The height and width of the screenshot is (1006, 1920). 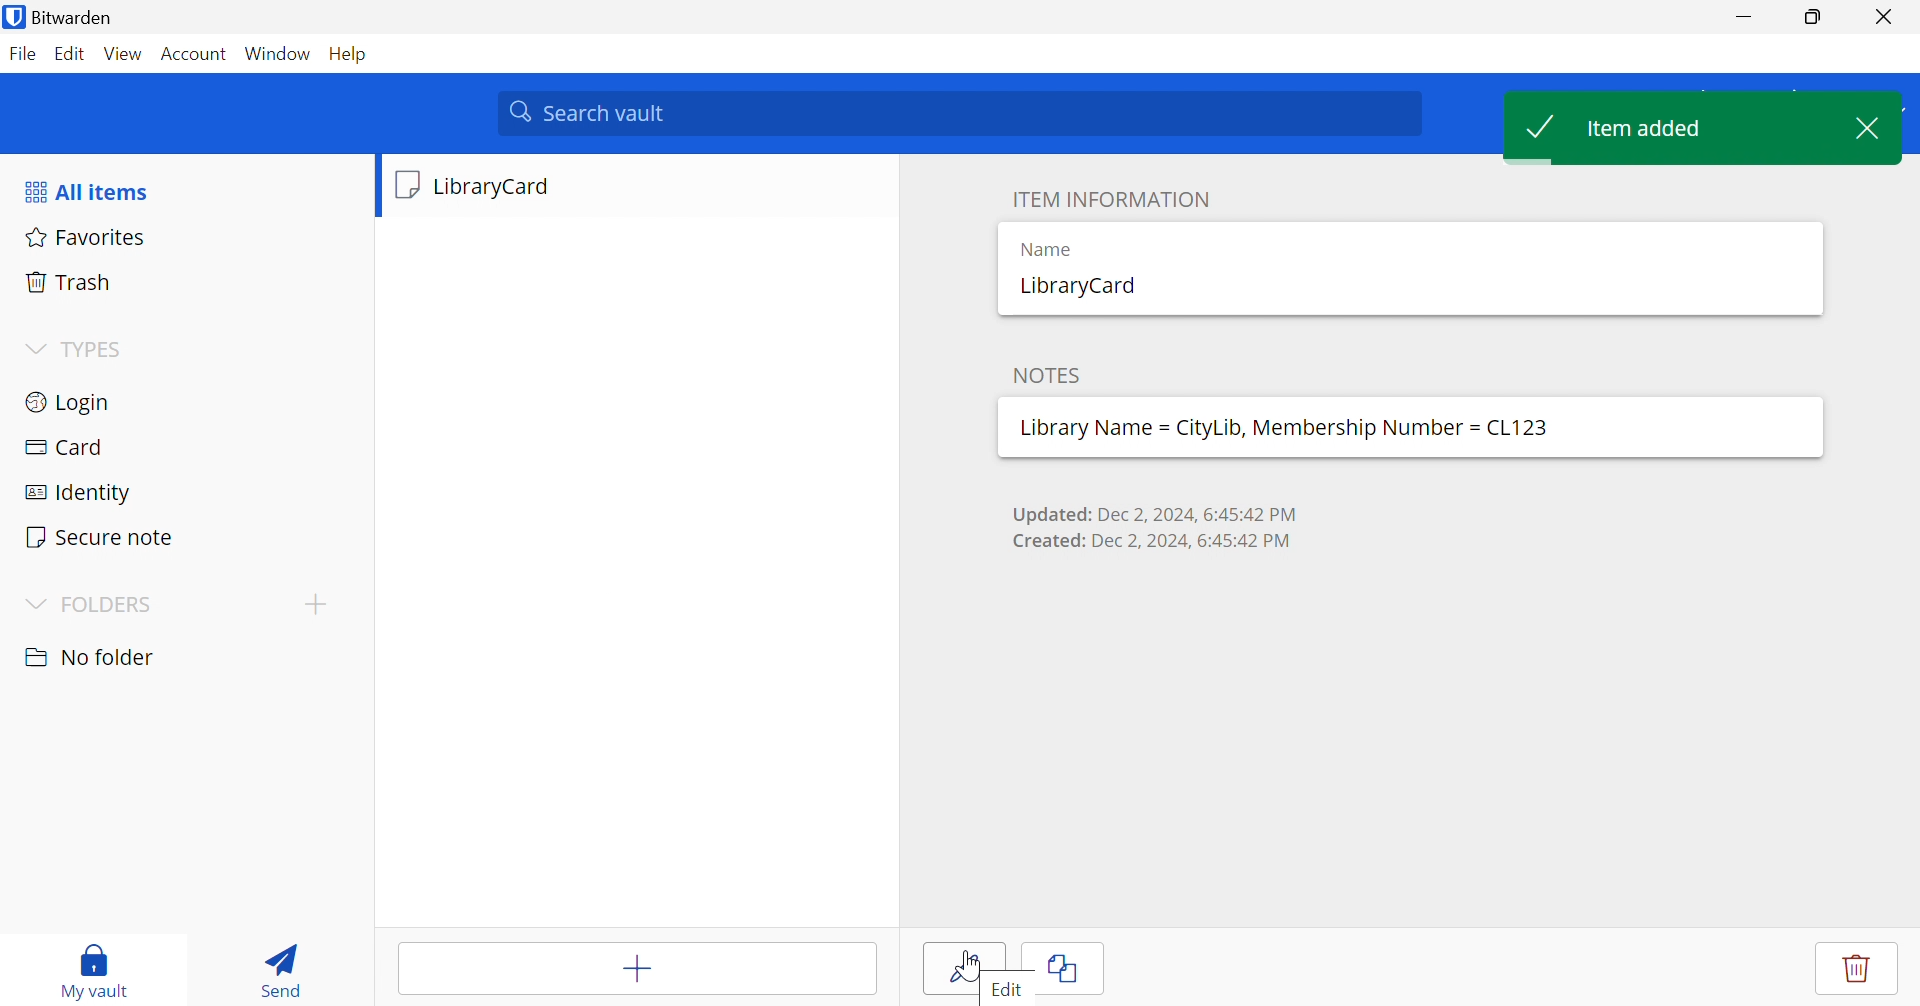 I want to click on iTEM ADDDED, so click(x=1672, y=129).